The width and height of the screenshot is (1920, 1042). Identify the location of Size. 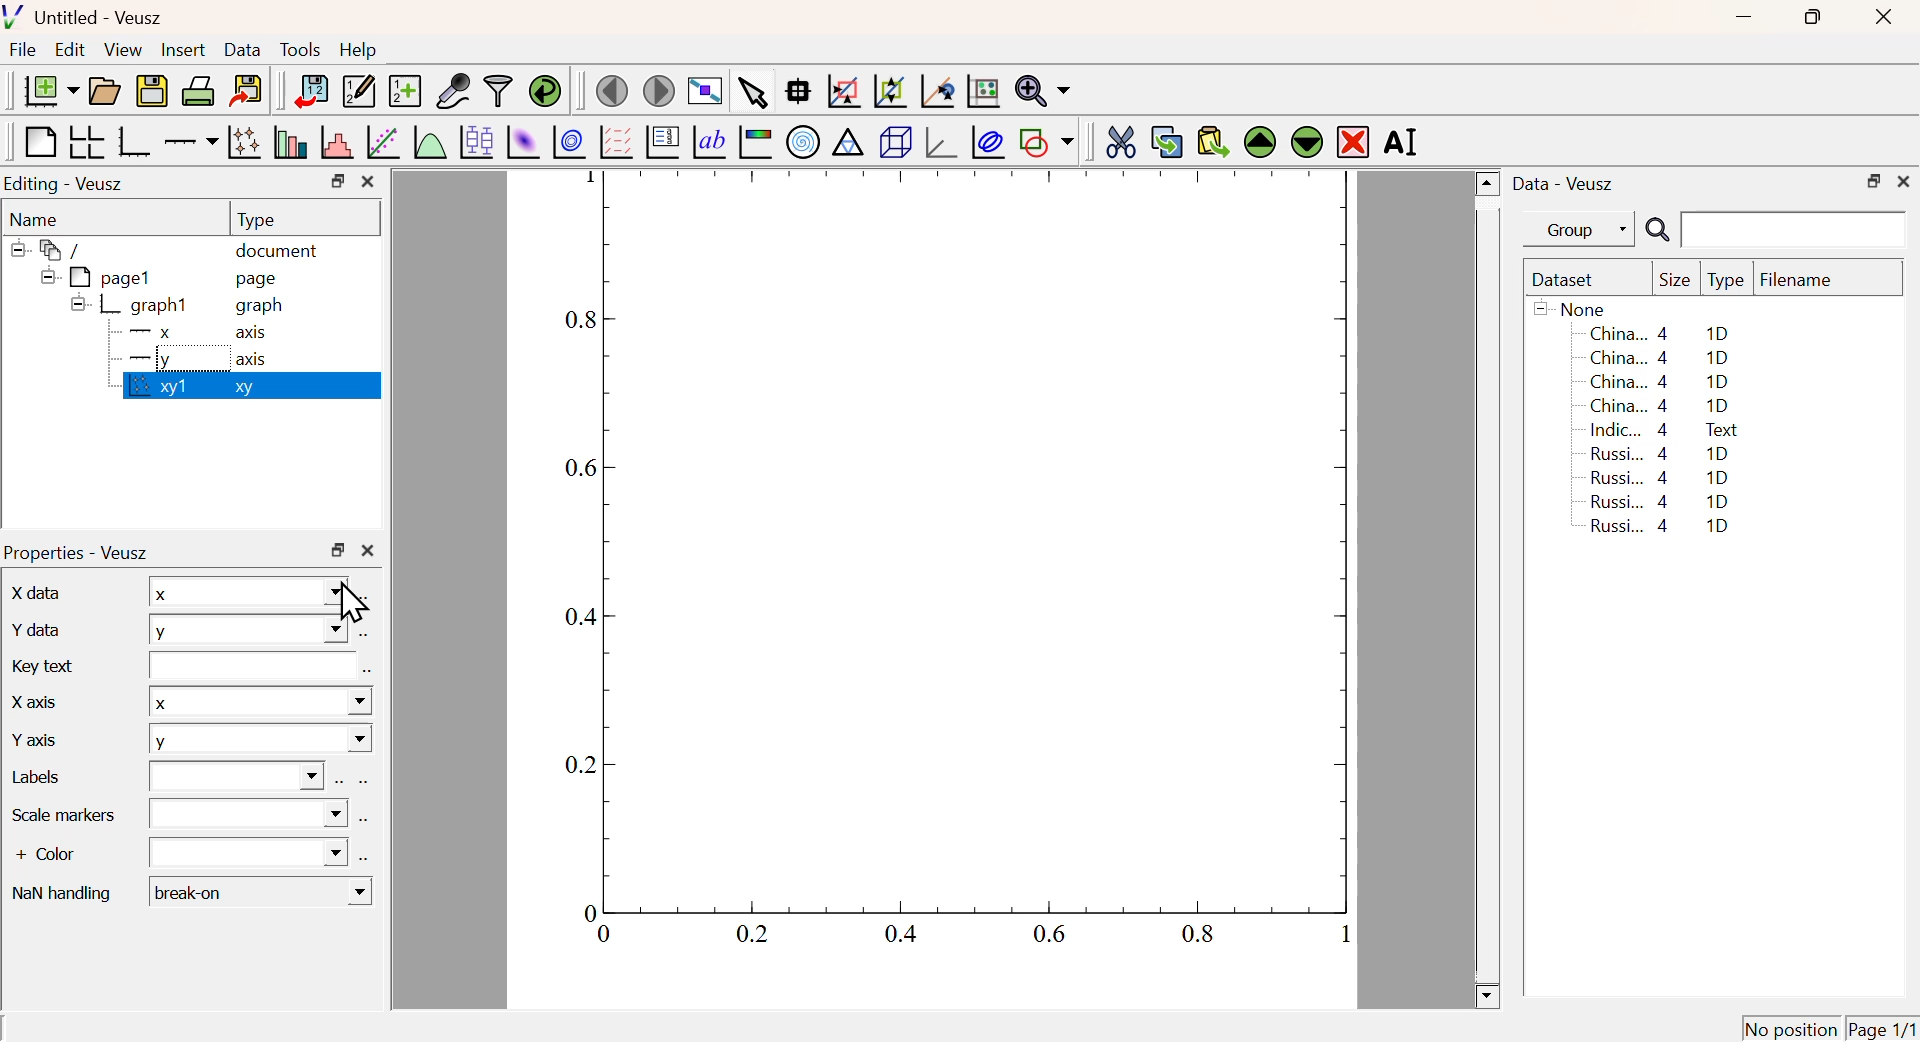
(1675, 281).